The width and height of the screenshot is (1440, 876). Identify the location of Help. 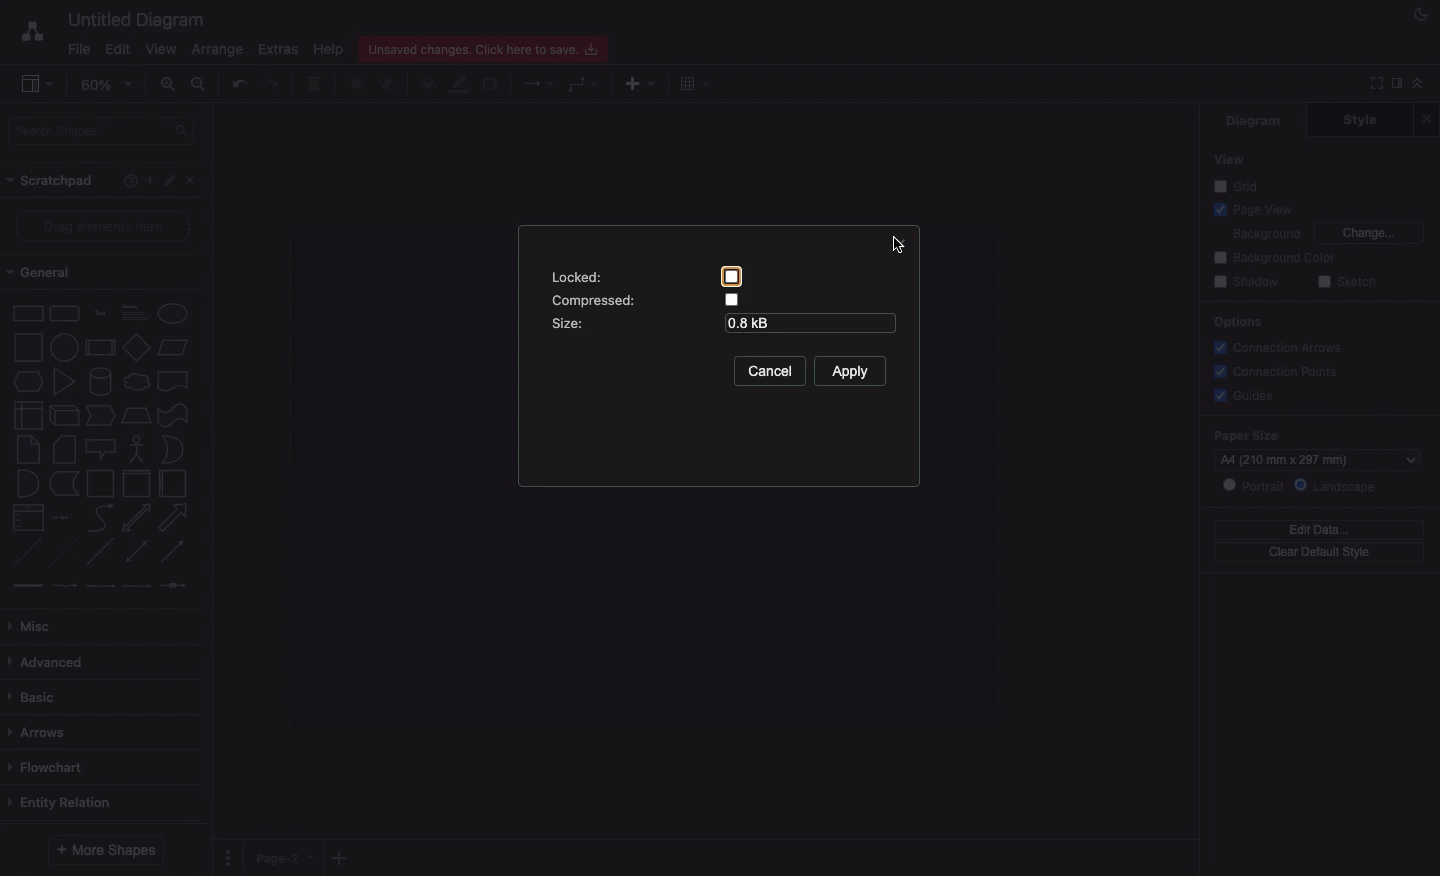
(130, 180).